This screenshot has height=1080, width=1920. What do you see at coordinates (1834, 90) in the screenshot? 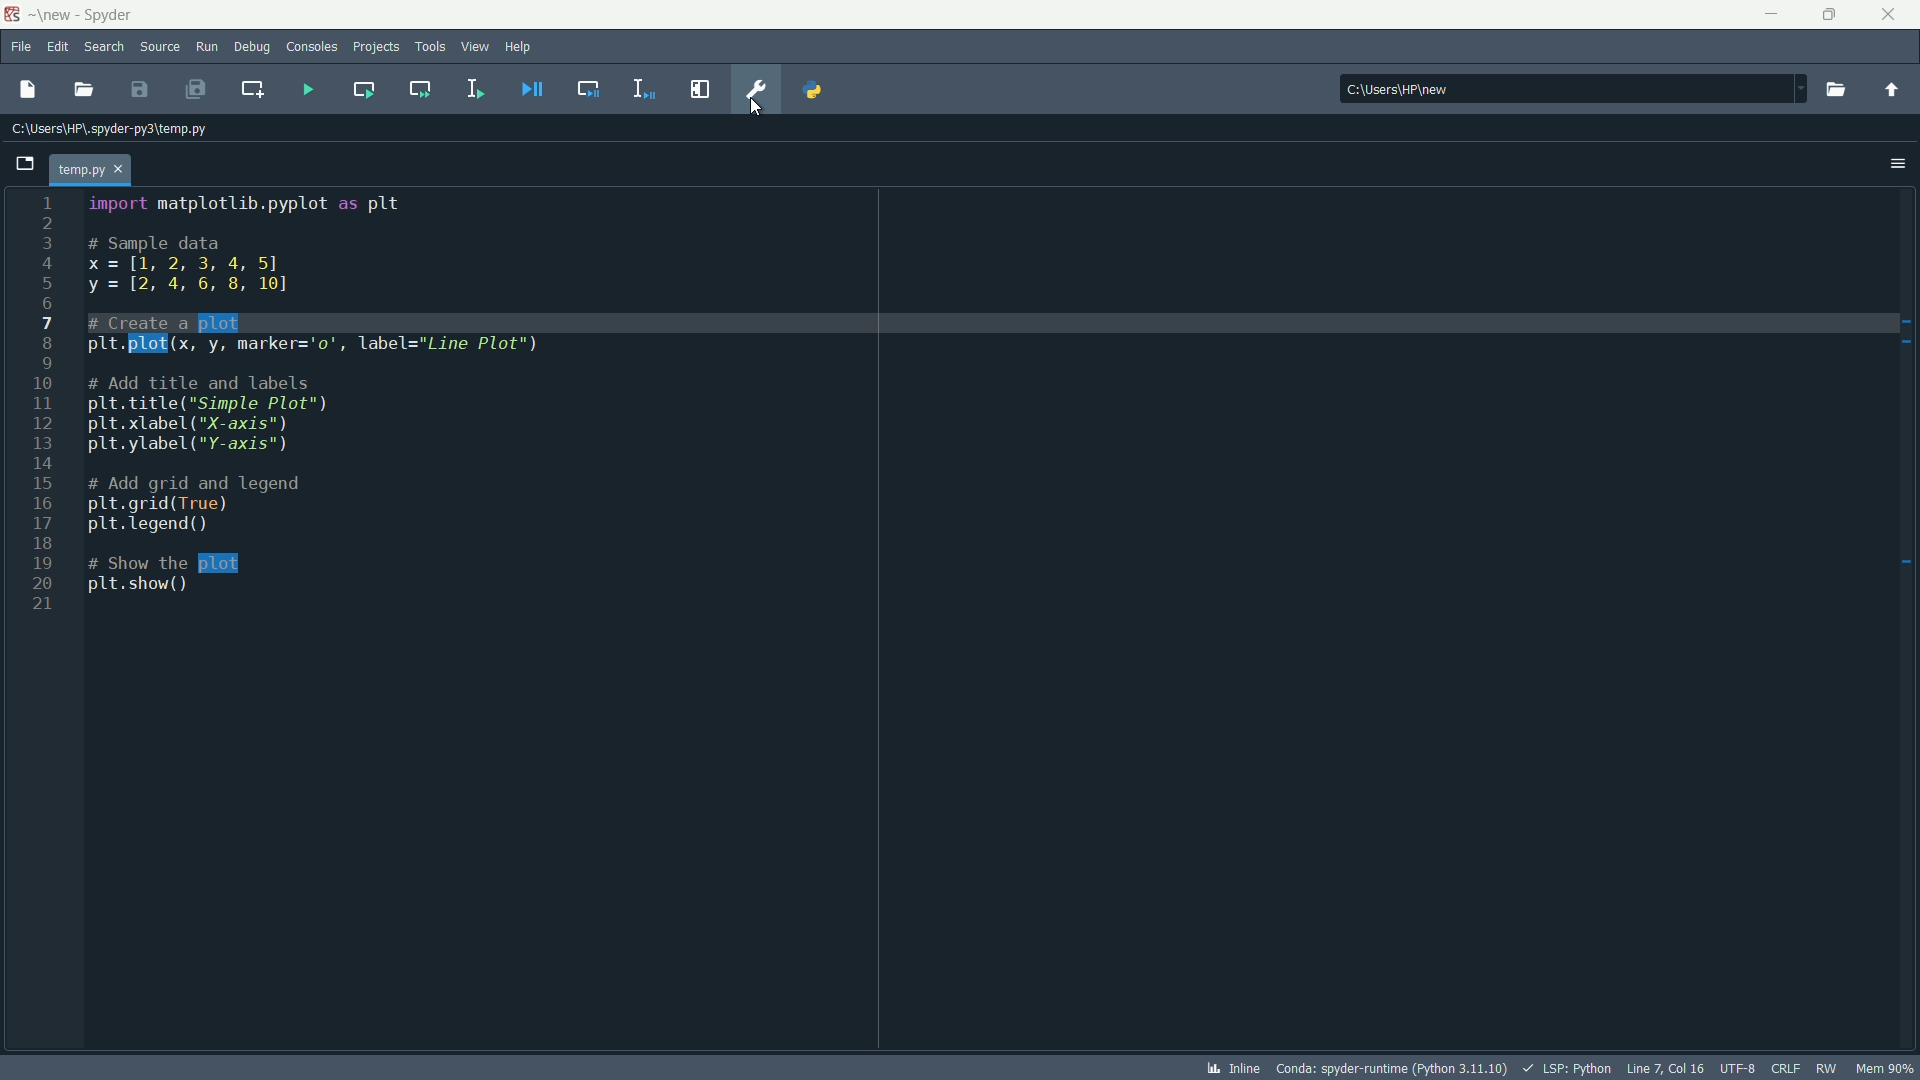
I see `browse directory` at bounding box center [1834, 90].